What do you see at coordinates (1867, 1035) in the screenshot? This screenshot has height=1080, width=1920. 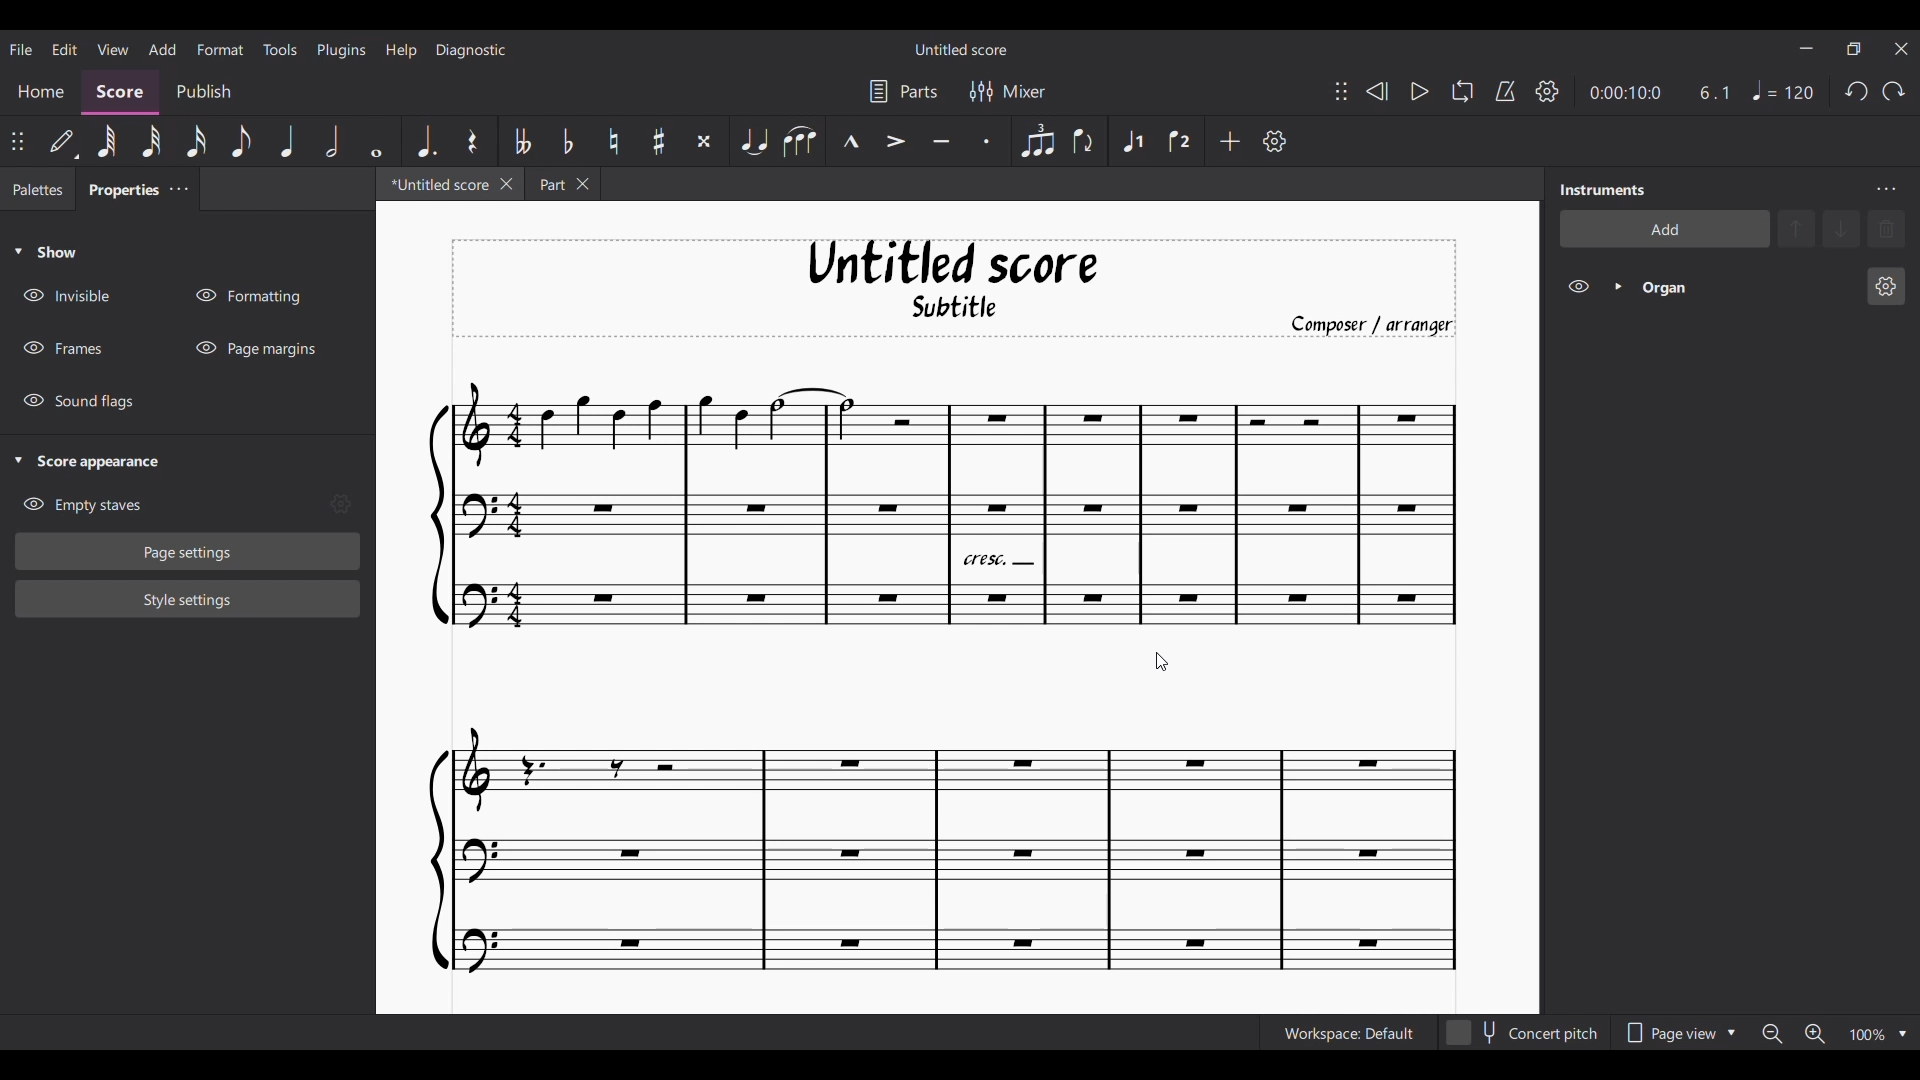 I see `Zoom factor` at bounding box center [1867, 1035].